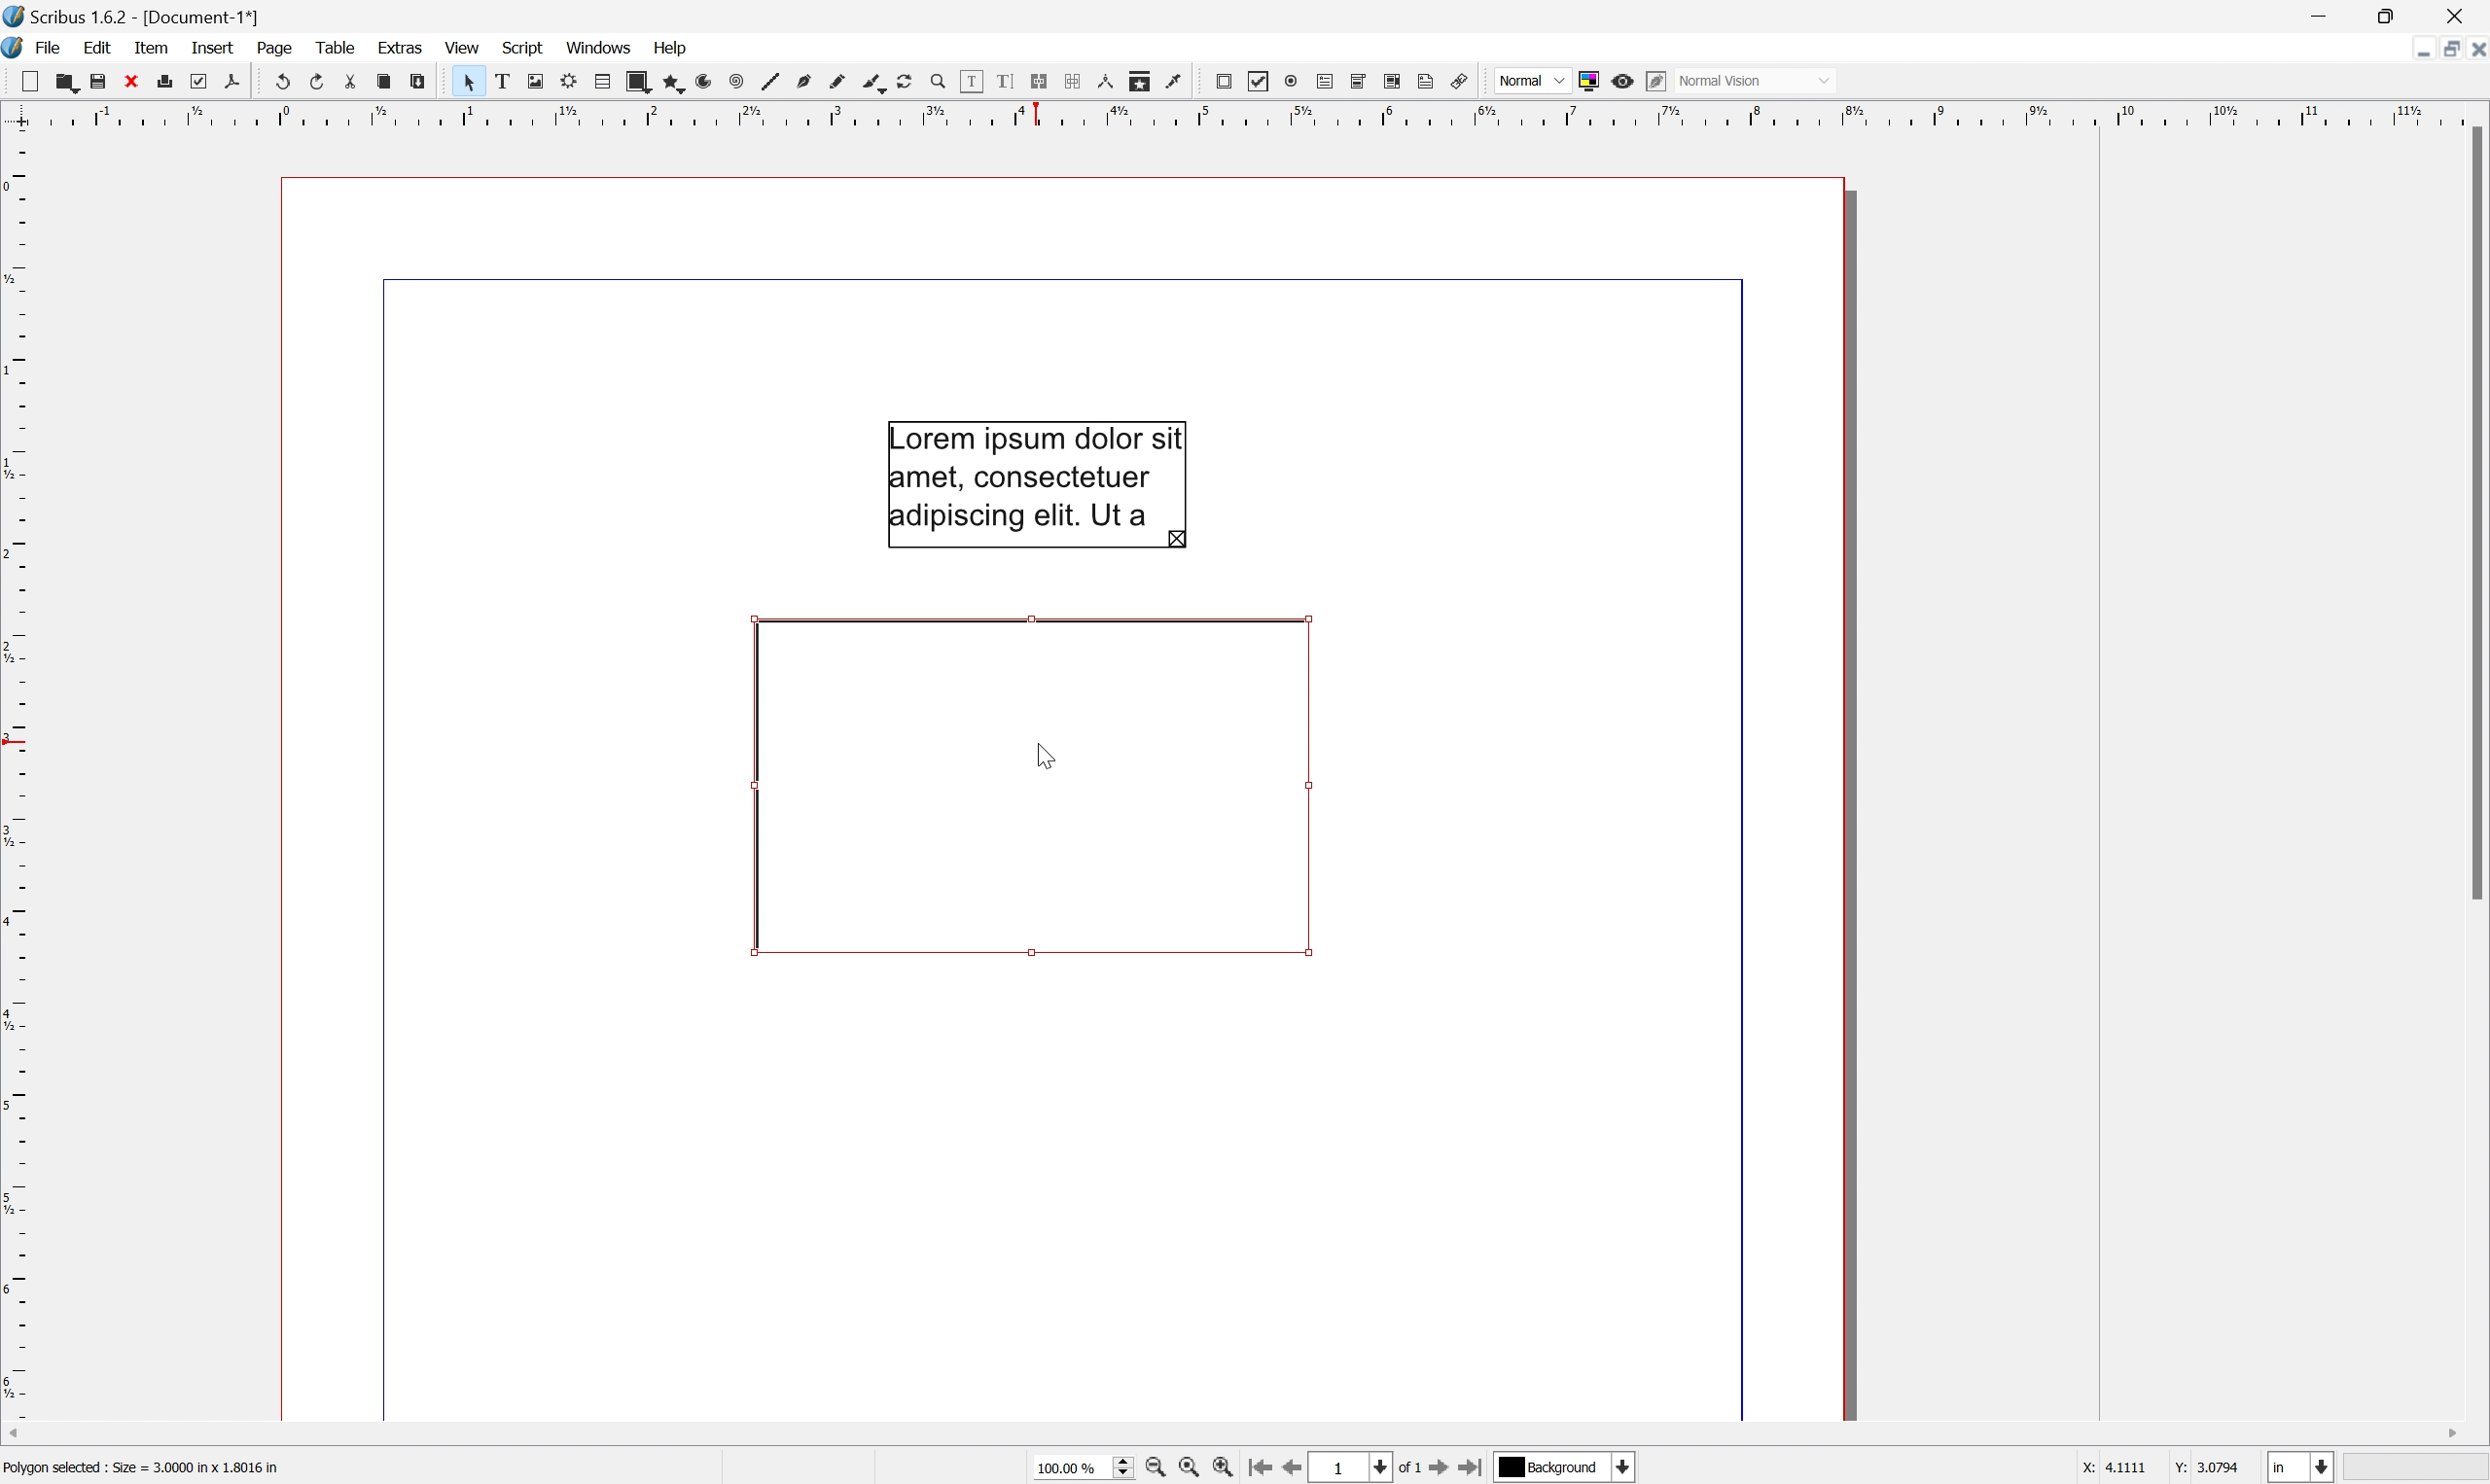  Describe the element at coordinates (1566, 1469) in the screenshot. I see `Select the current payer` at that location.